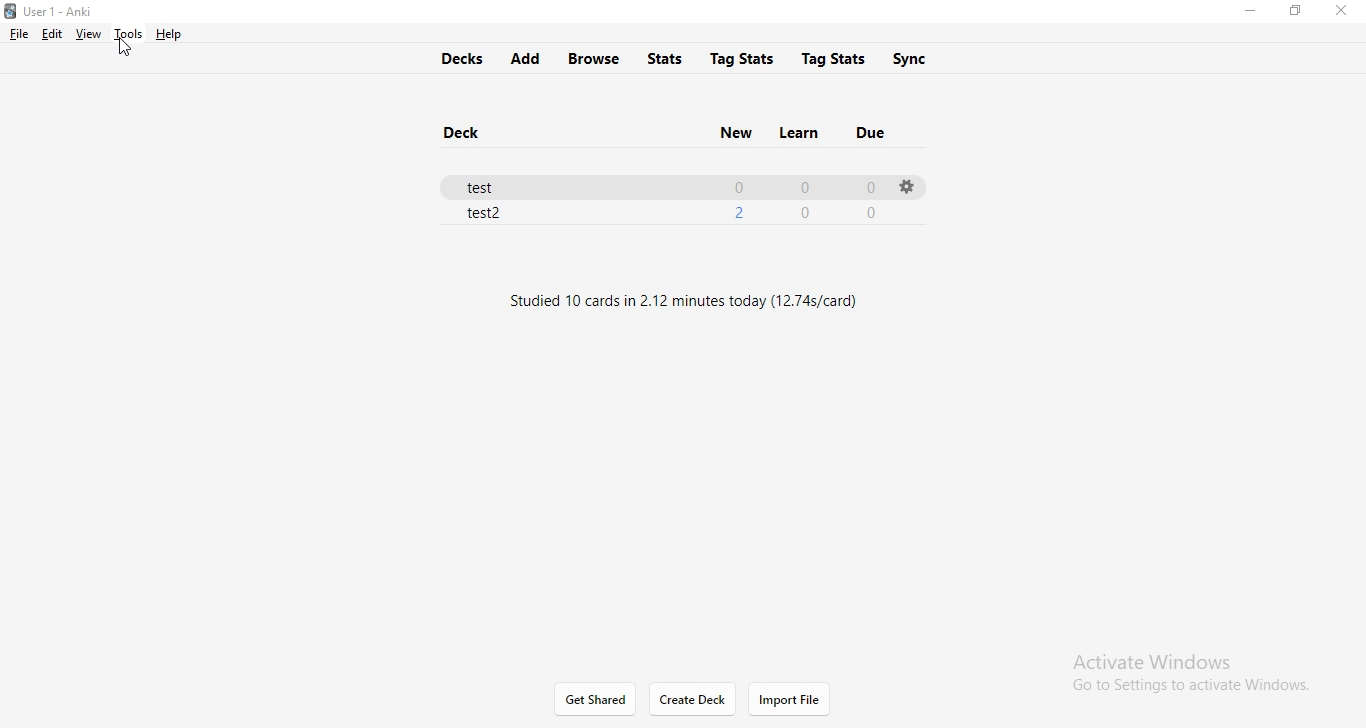 The image size is (1366, 728). I want to click on browse, so click(597, 57).